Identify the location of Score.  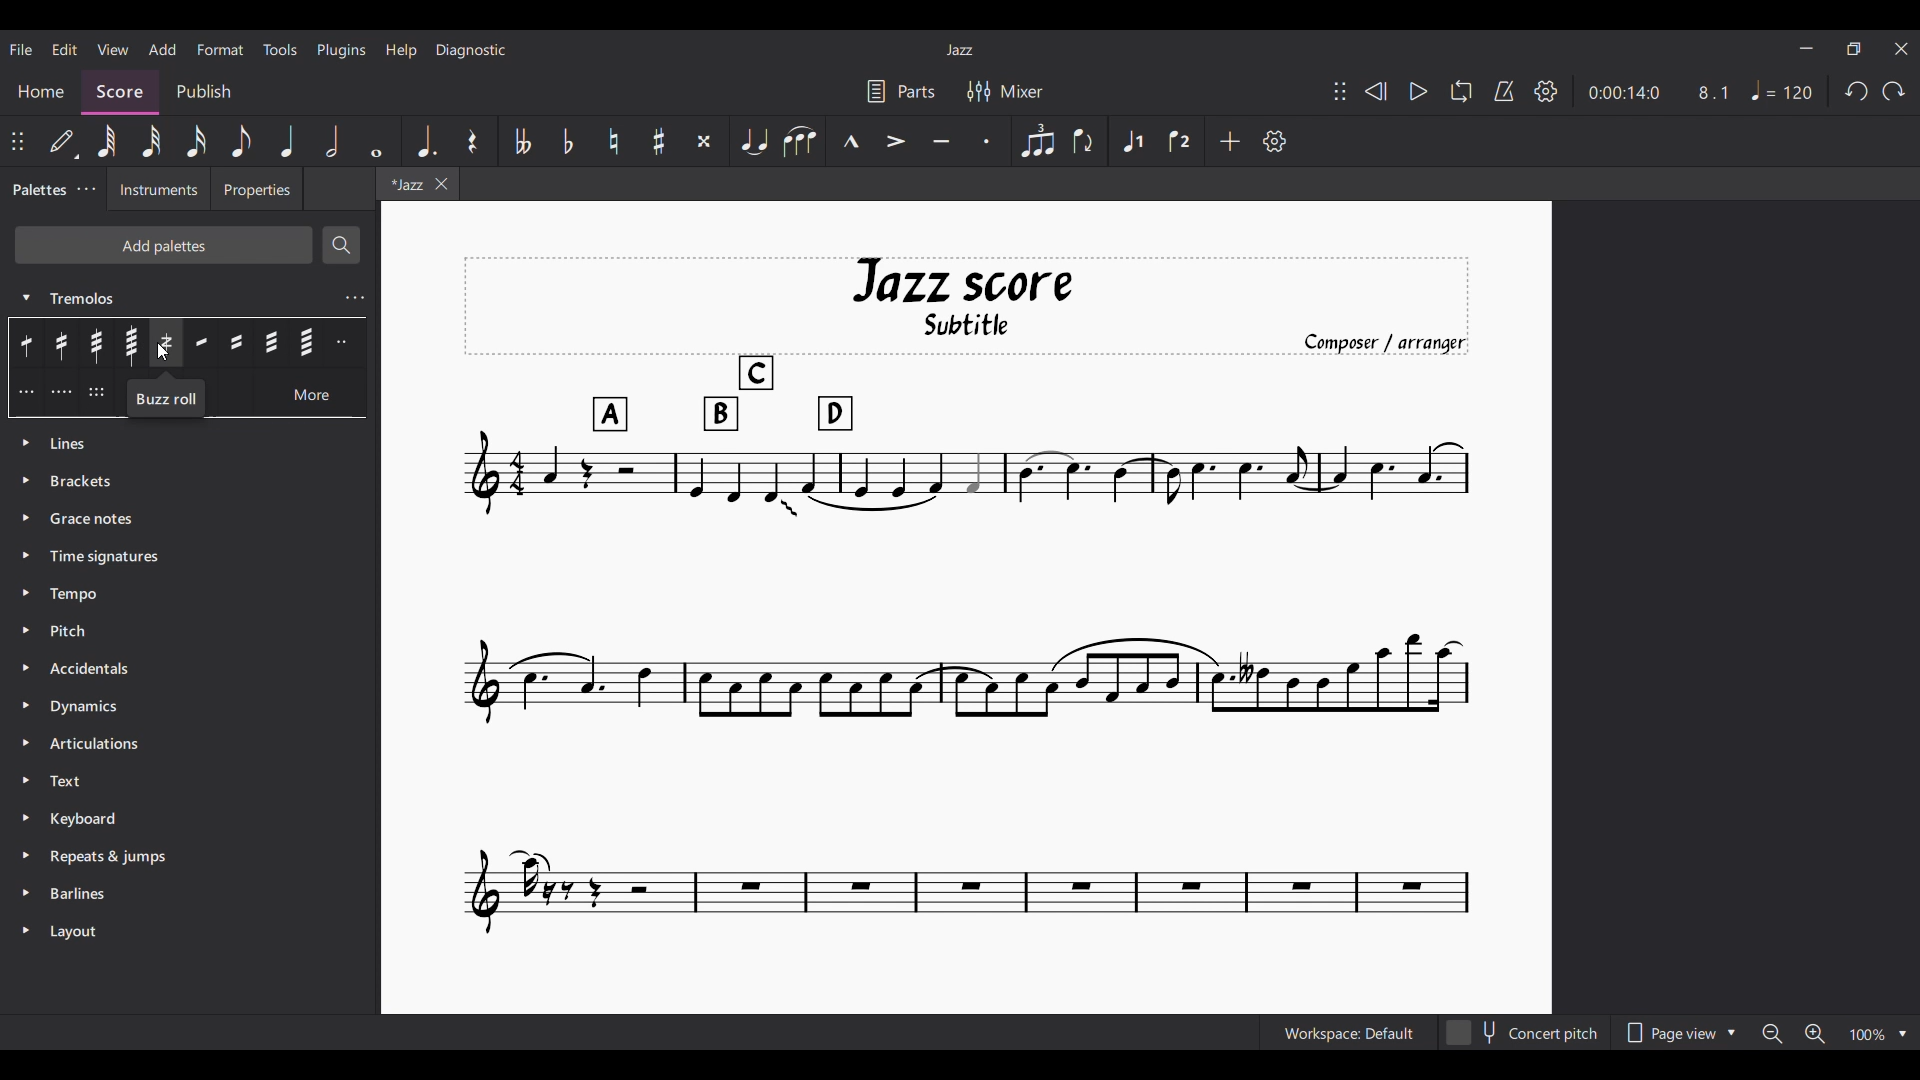
(120, 92).